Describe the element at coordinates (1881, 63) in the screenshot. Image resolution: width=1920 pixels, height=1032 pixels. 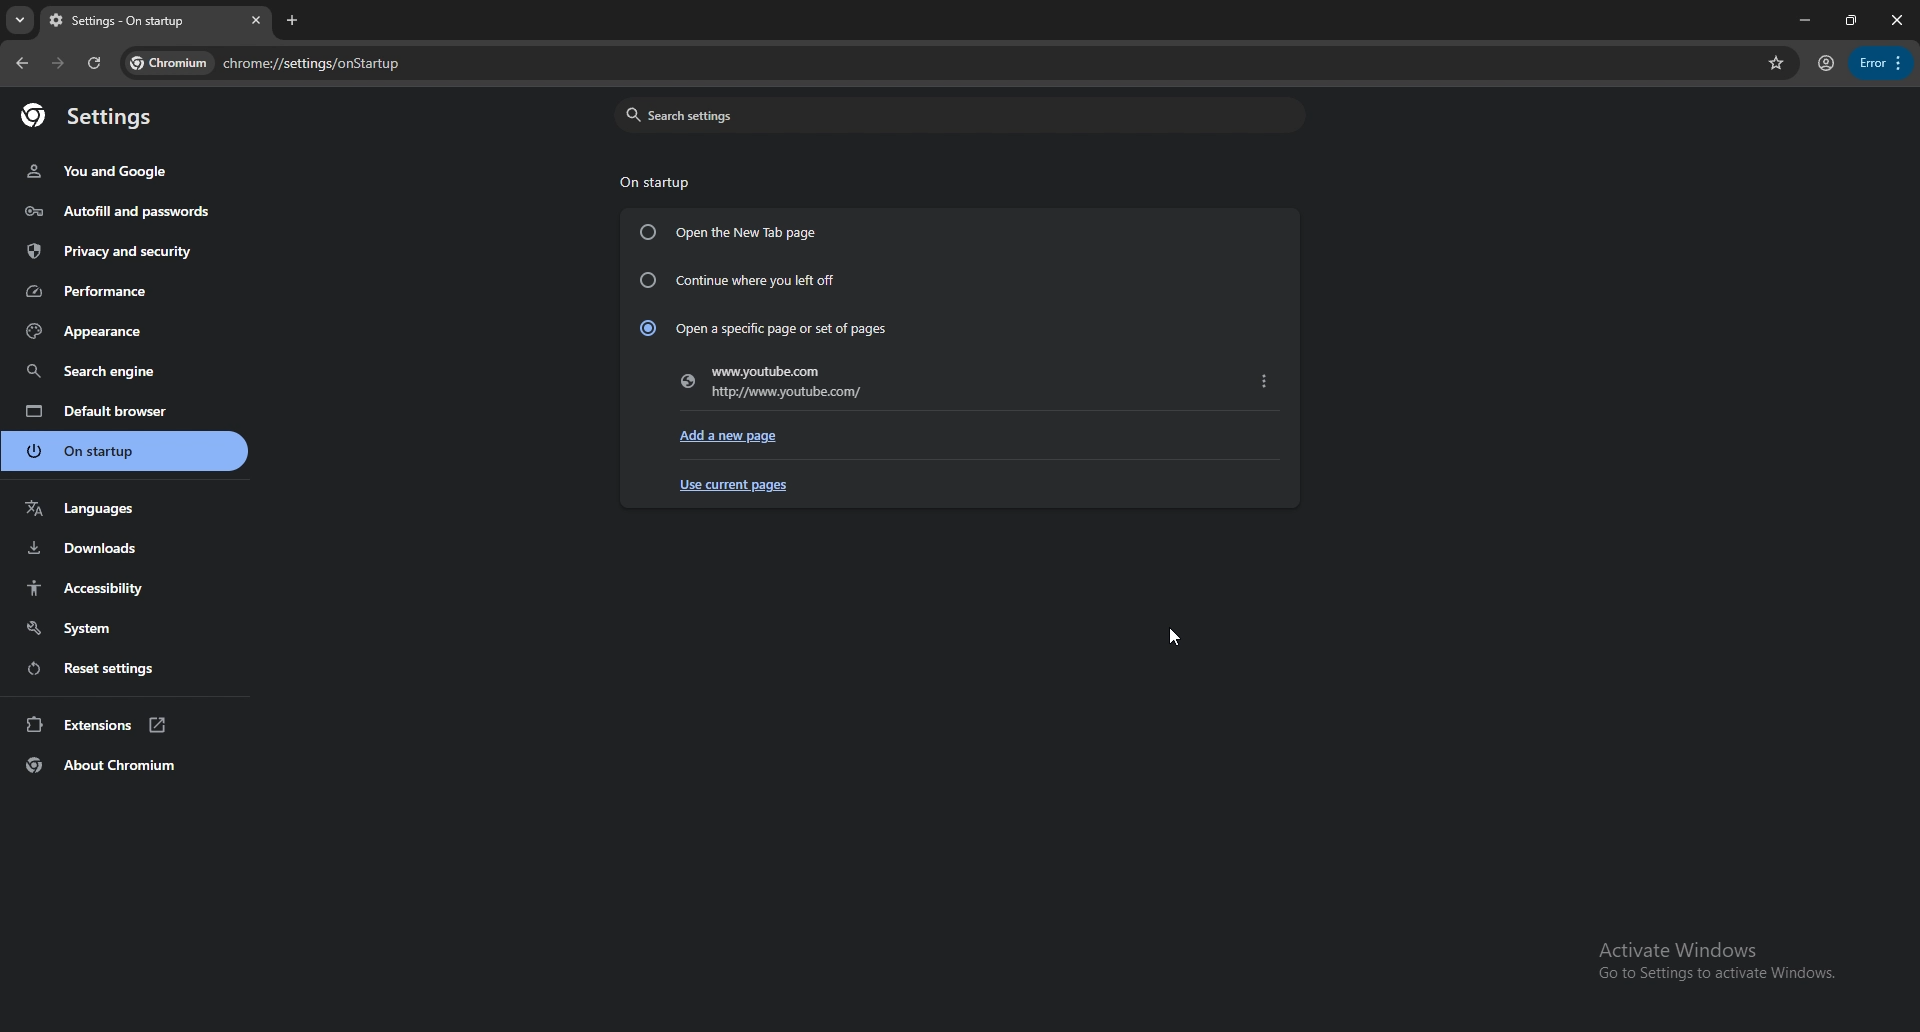
I see `options` at that location.